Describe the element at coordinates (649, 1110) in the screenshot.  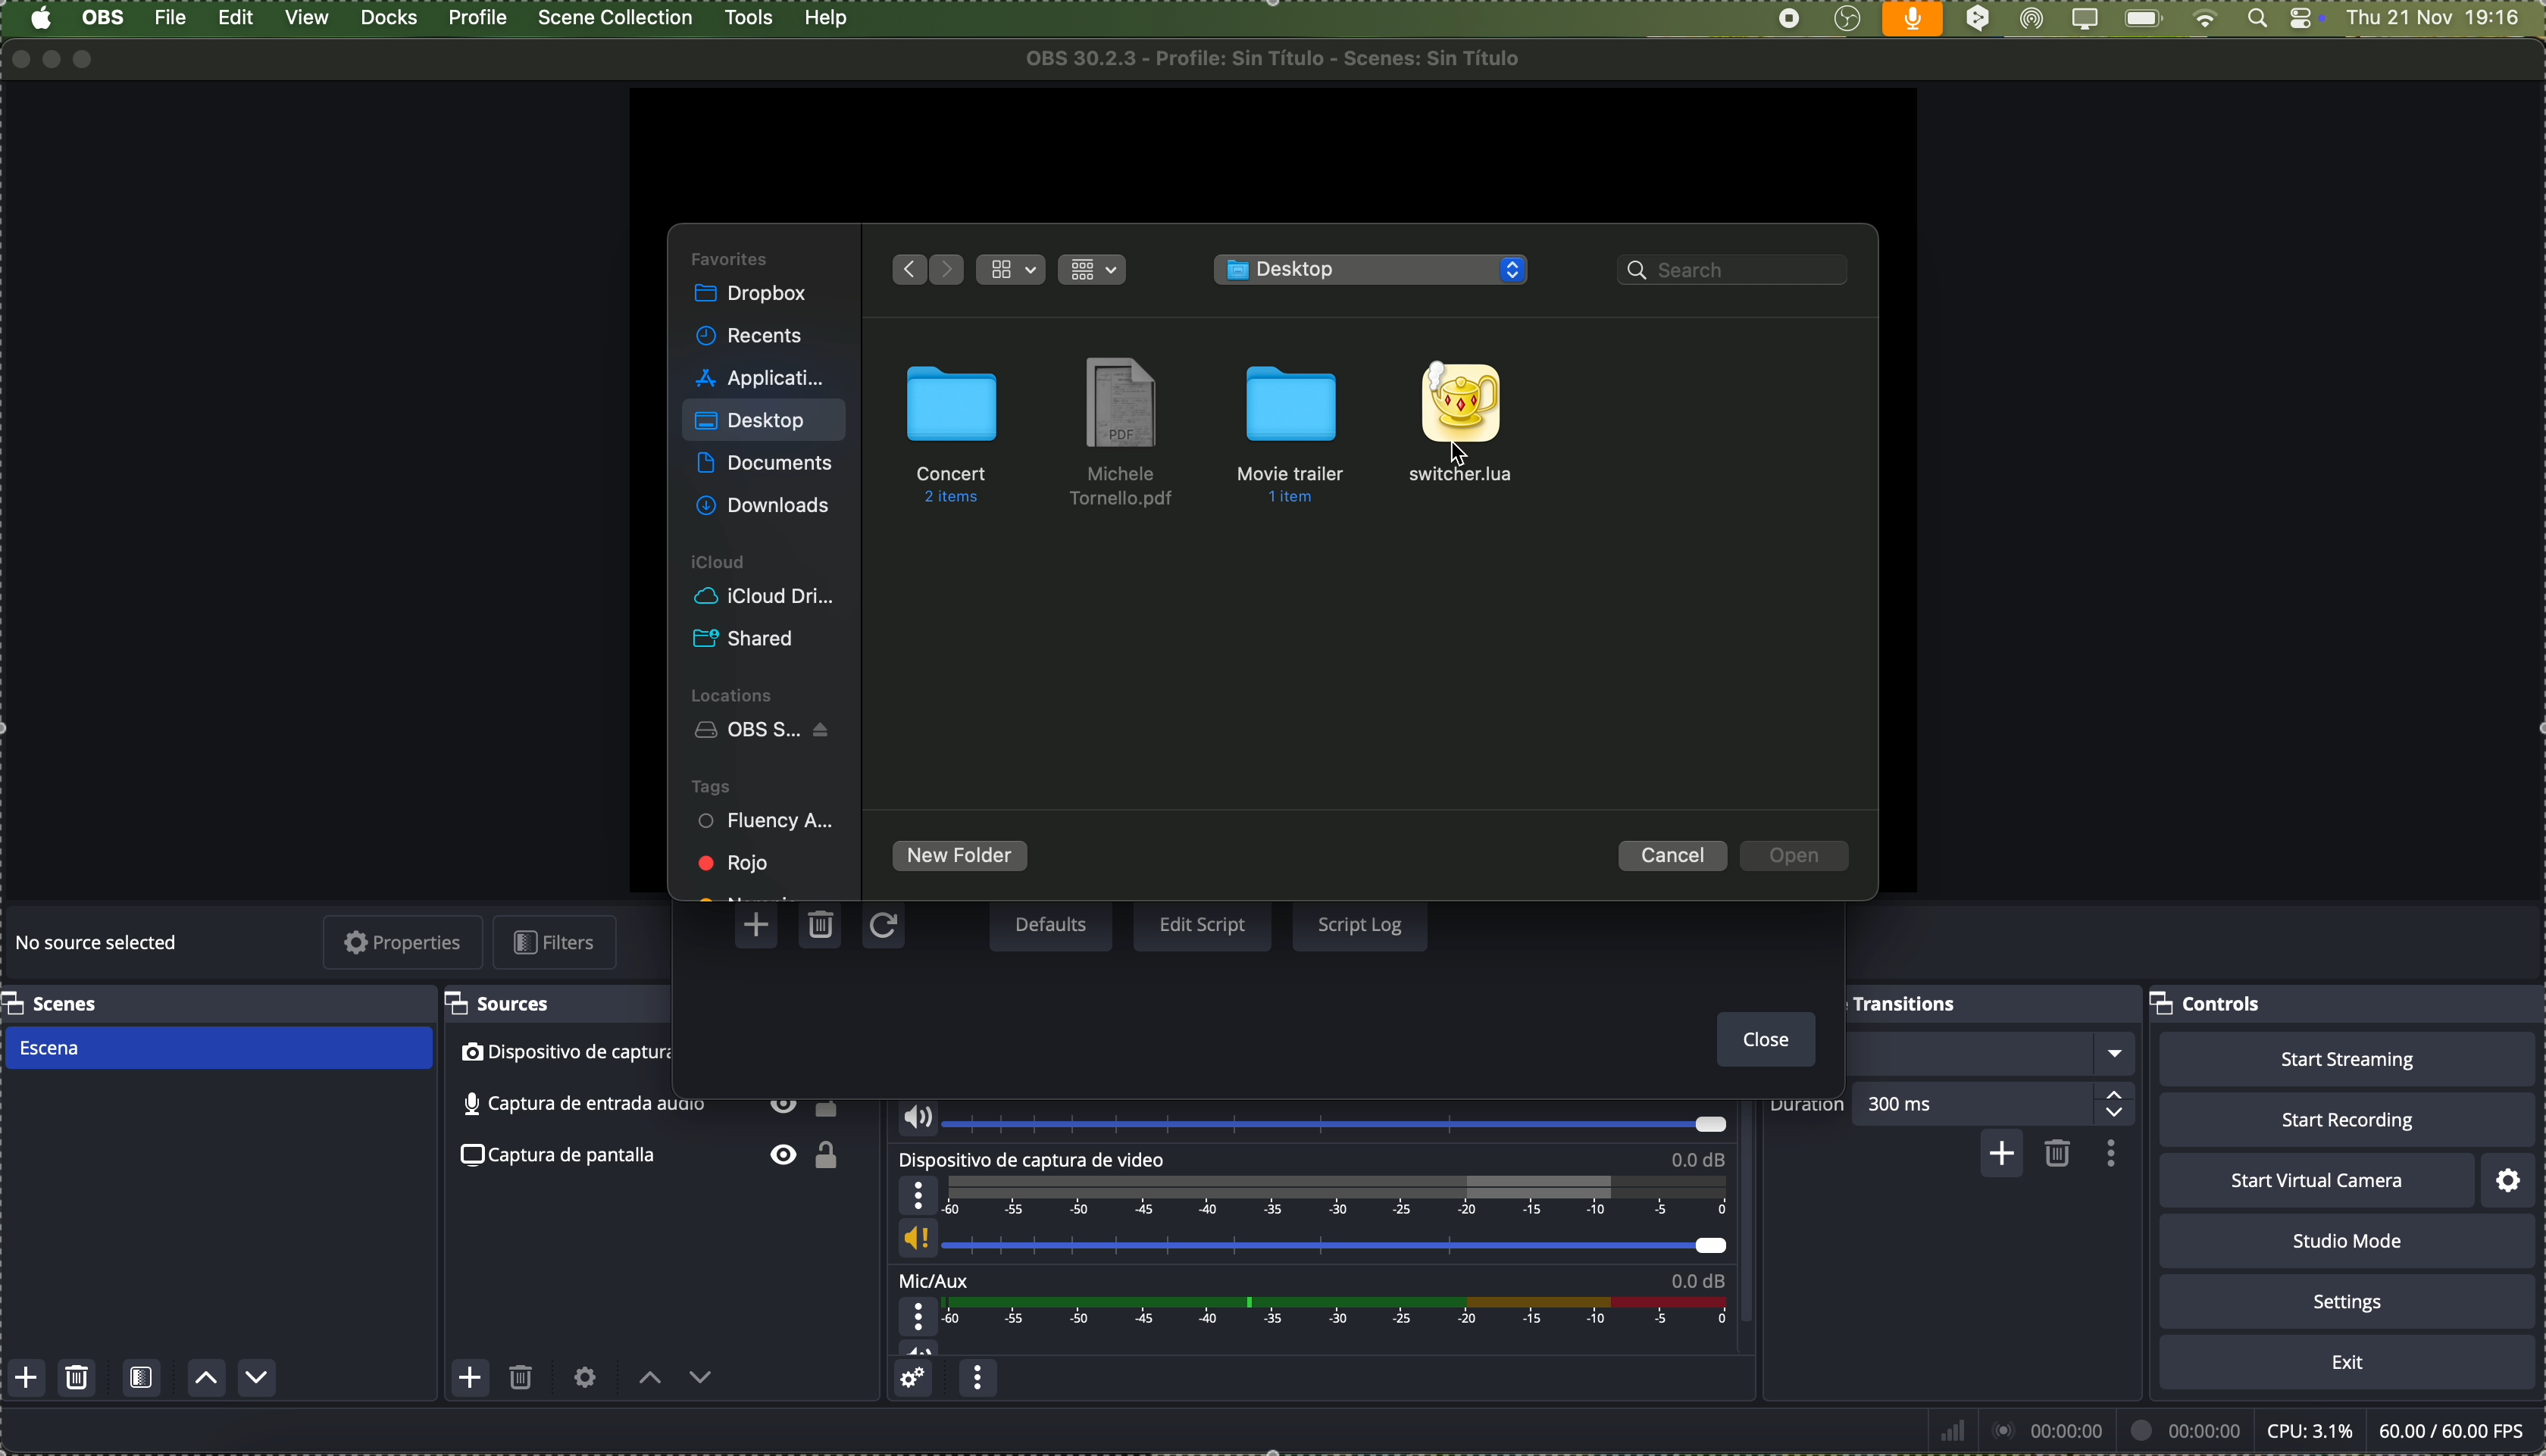
I see `audio input capture` at that location.